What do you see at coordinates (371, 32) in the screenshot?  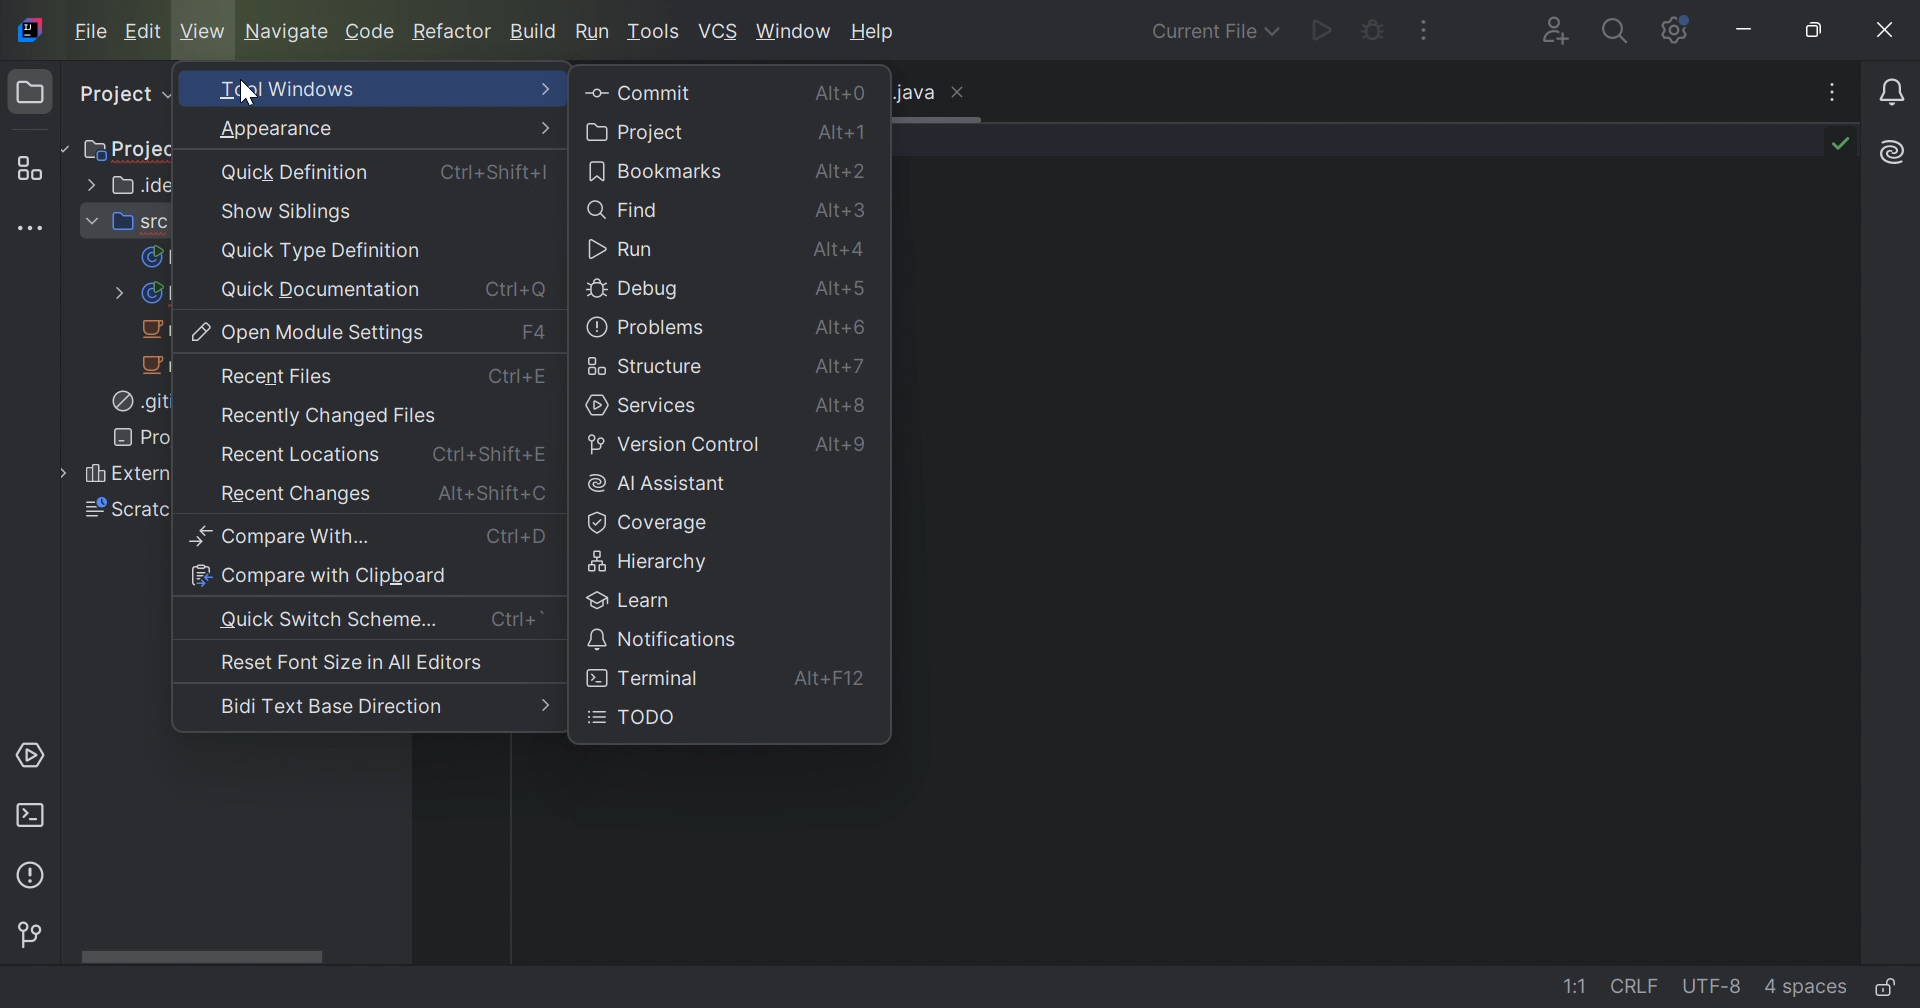 I see `ode` at bounding box center [371, 32].